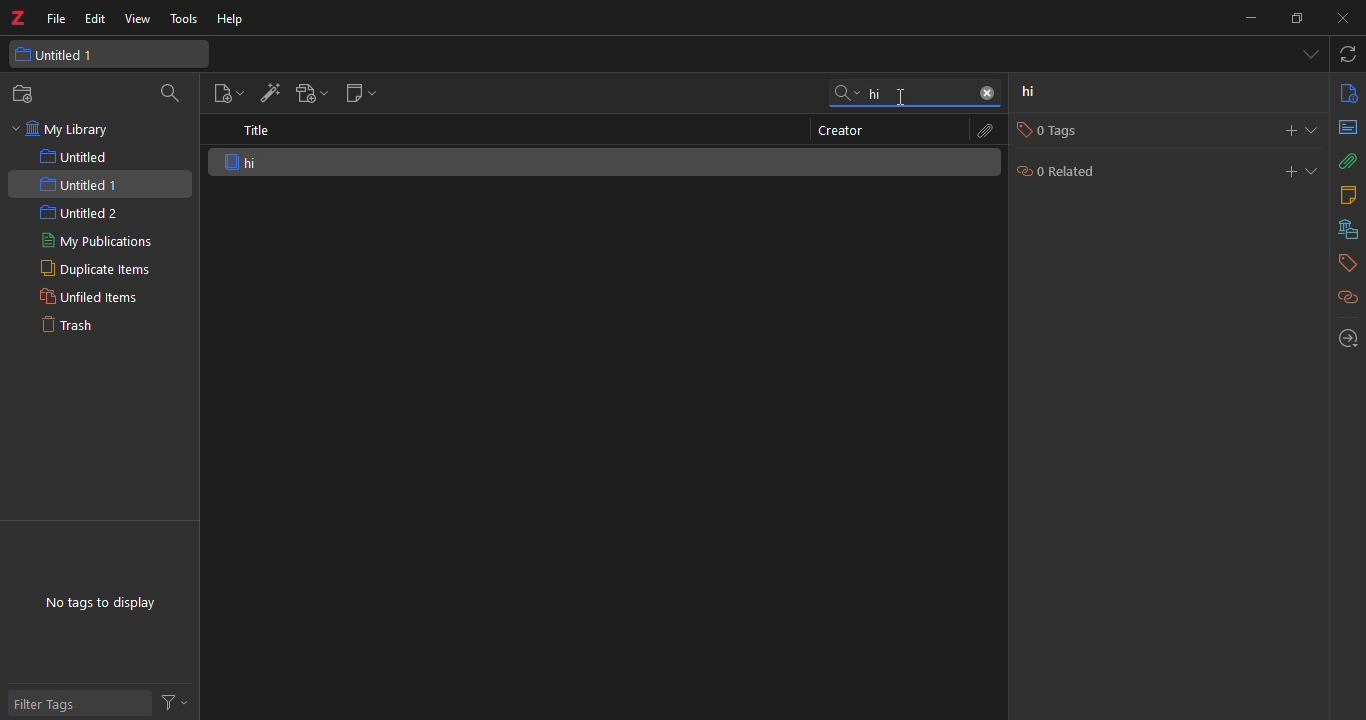 The height and width of the screenshot is (720, 1366). Describe the element at coordinates (984, 130) in the screenshot. I see `attach` at that location.